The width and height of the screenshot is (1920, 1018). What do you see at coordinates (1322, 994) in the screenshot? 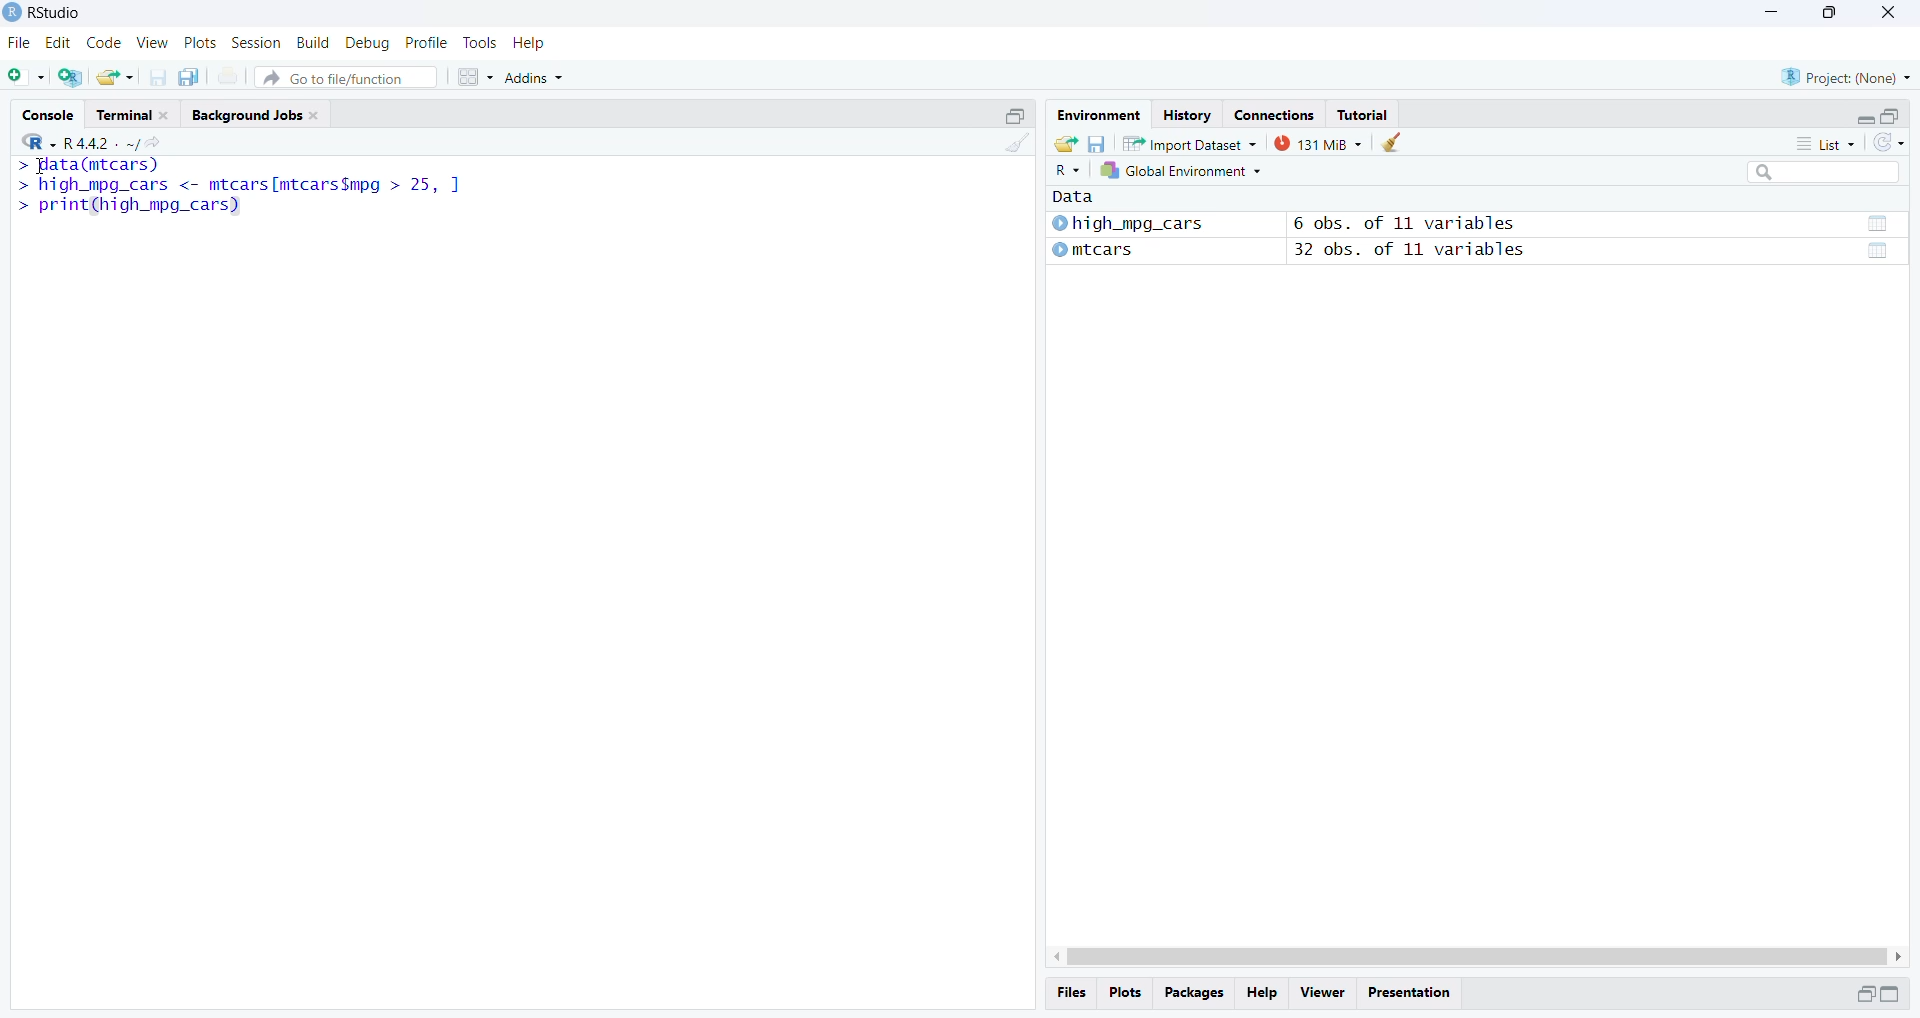
I see `Viewer` at bounding box center [1322, 994].